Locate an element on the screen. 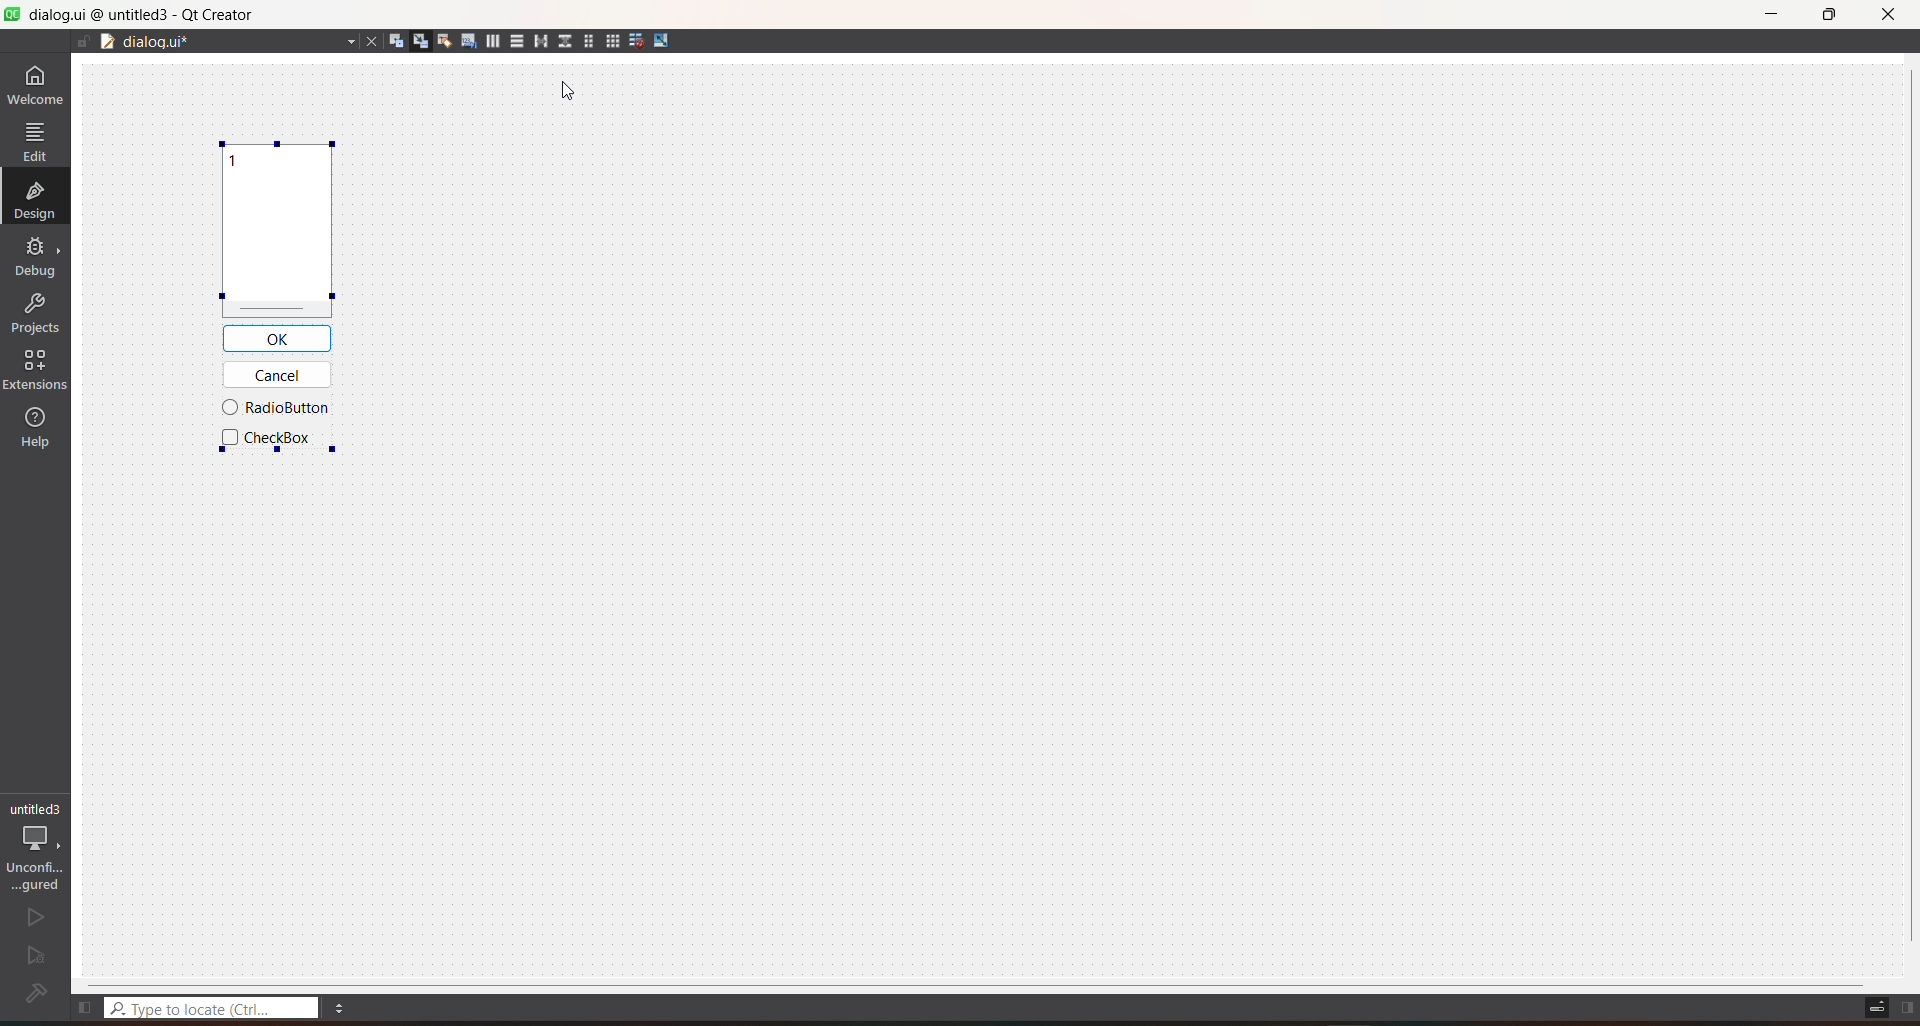 The image size is (1920, 1026). design is located at coordinates (34, 198).